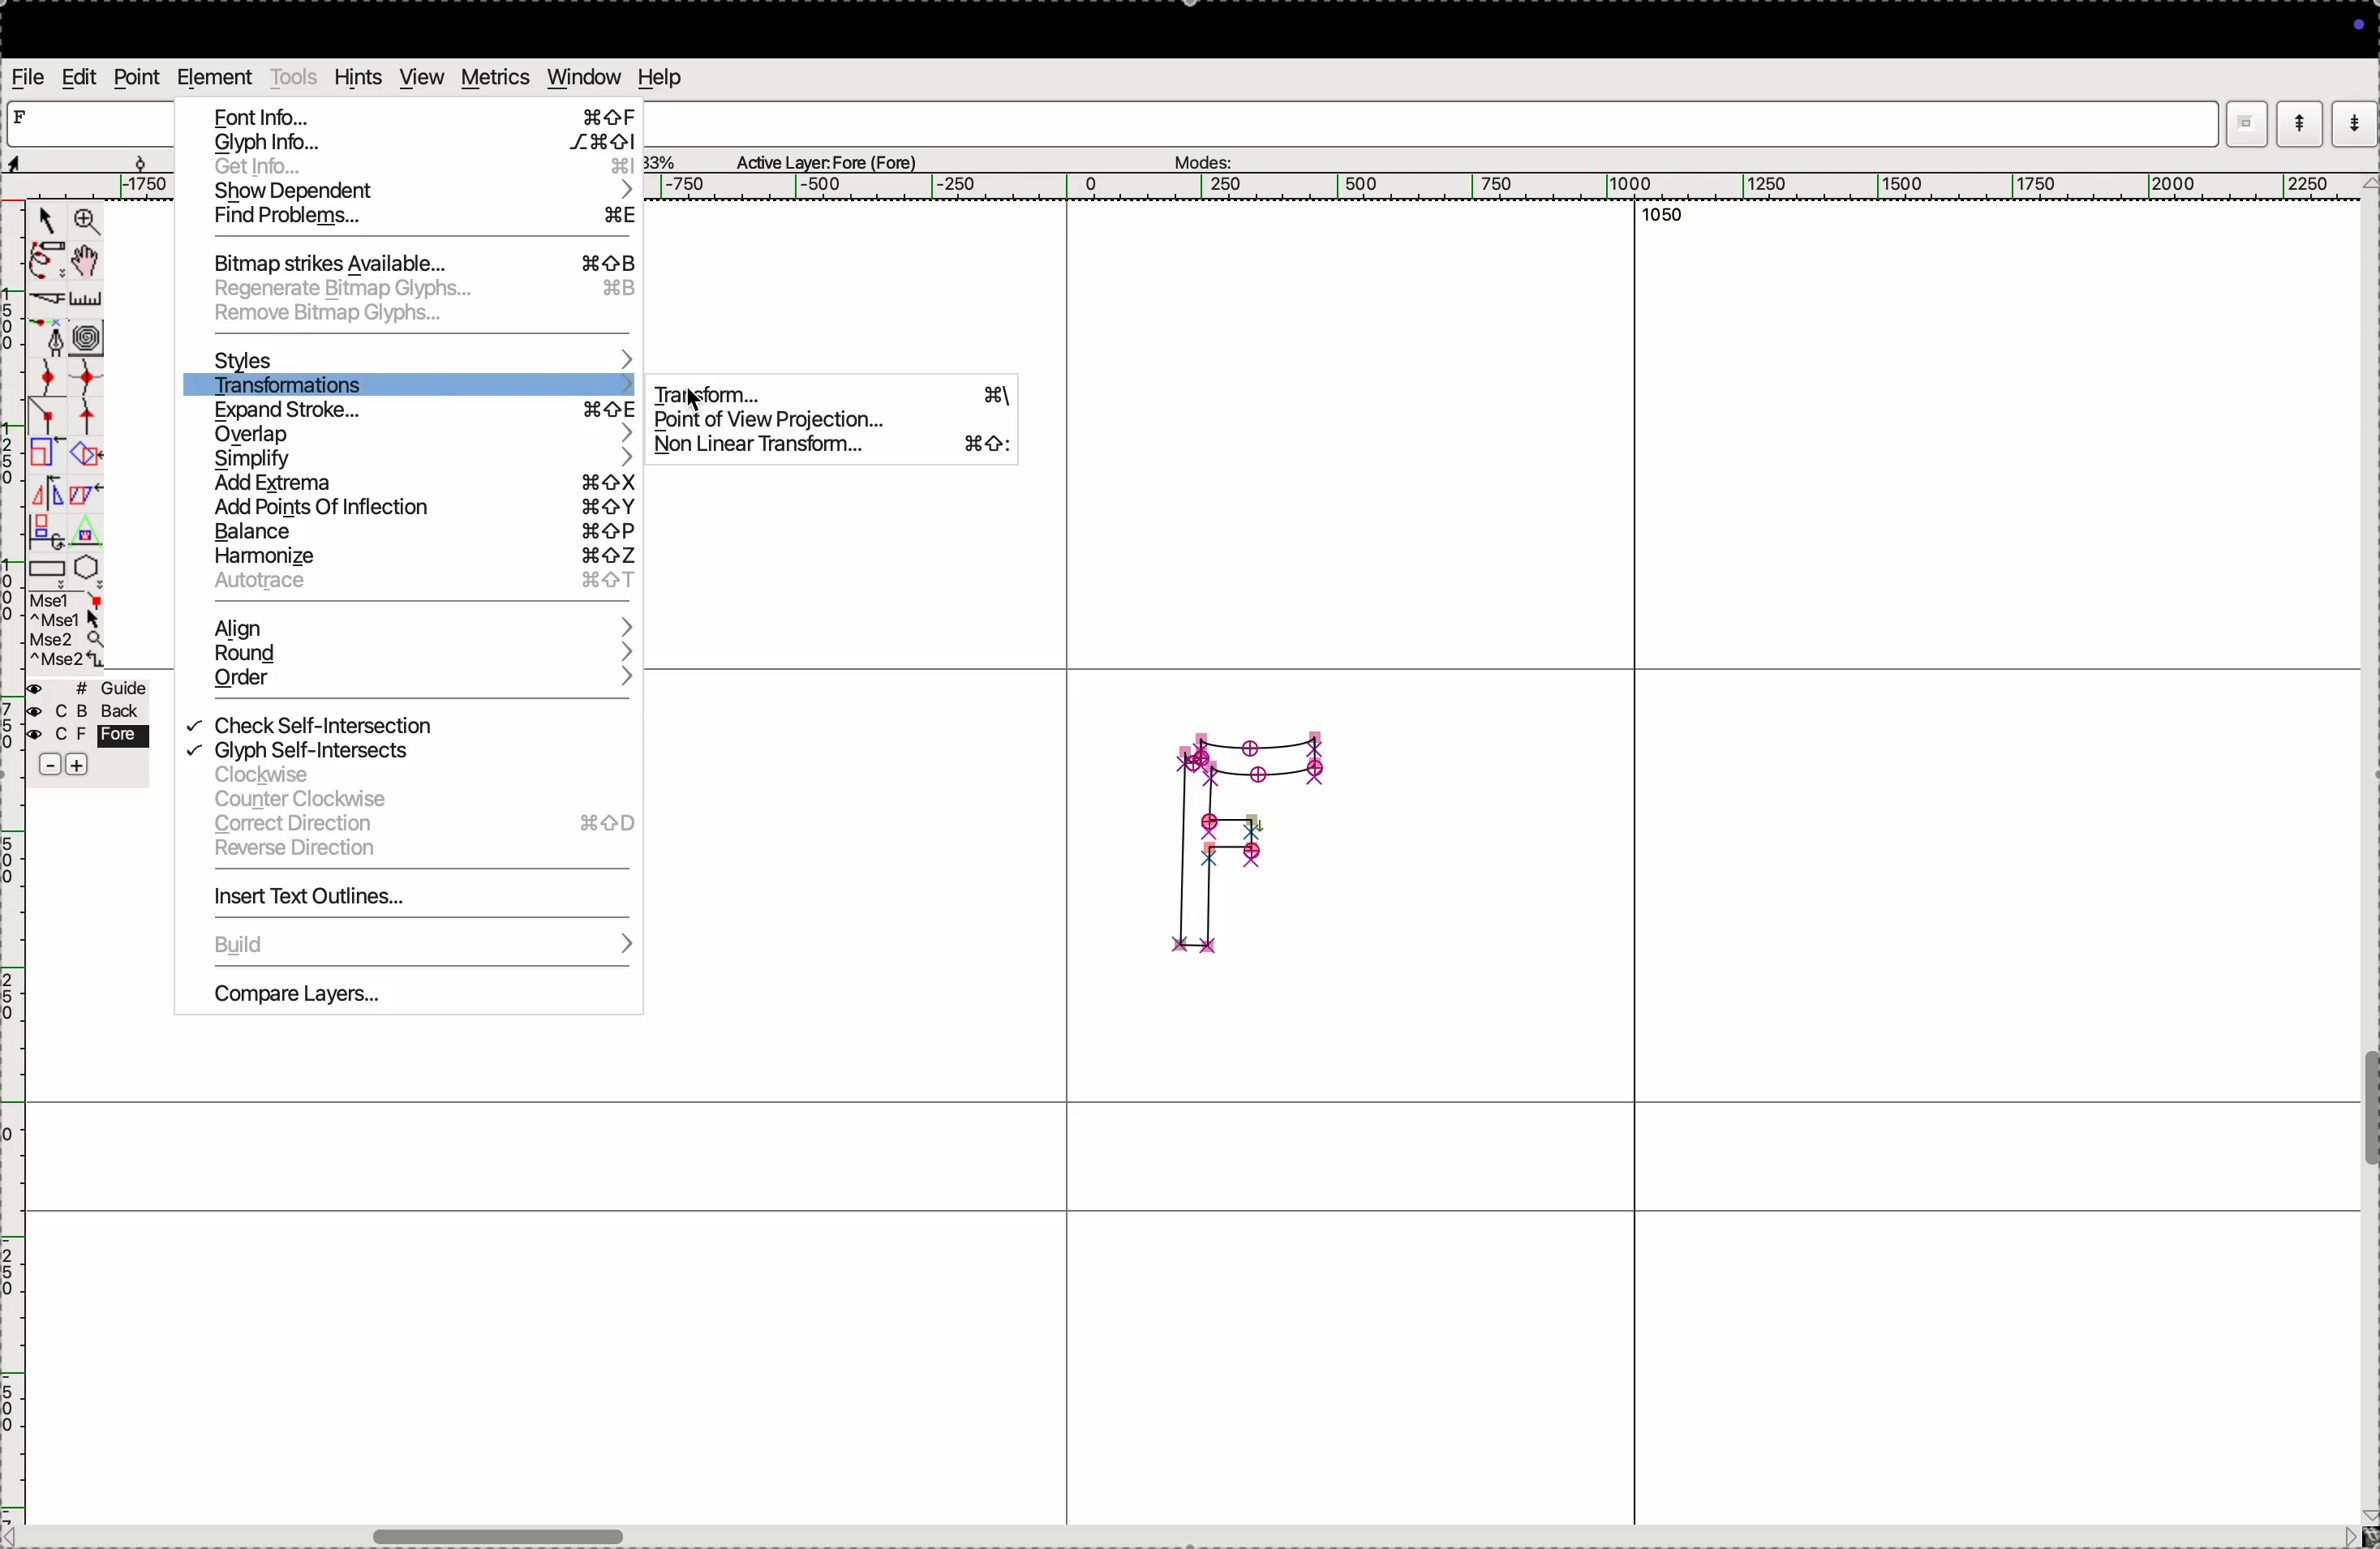  What do you see at coordinates (47, 572) in the screenshot?
I see `rectangle` at bounding box center [47, 572].